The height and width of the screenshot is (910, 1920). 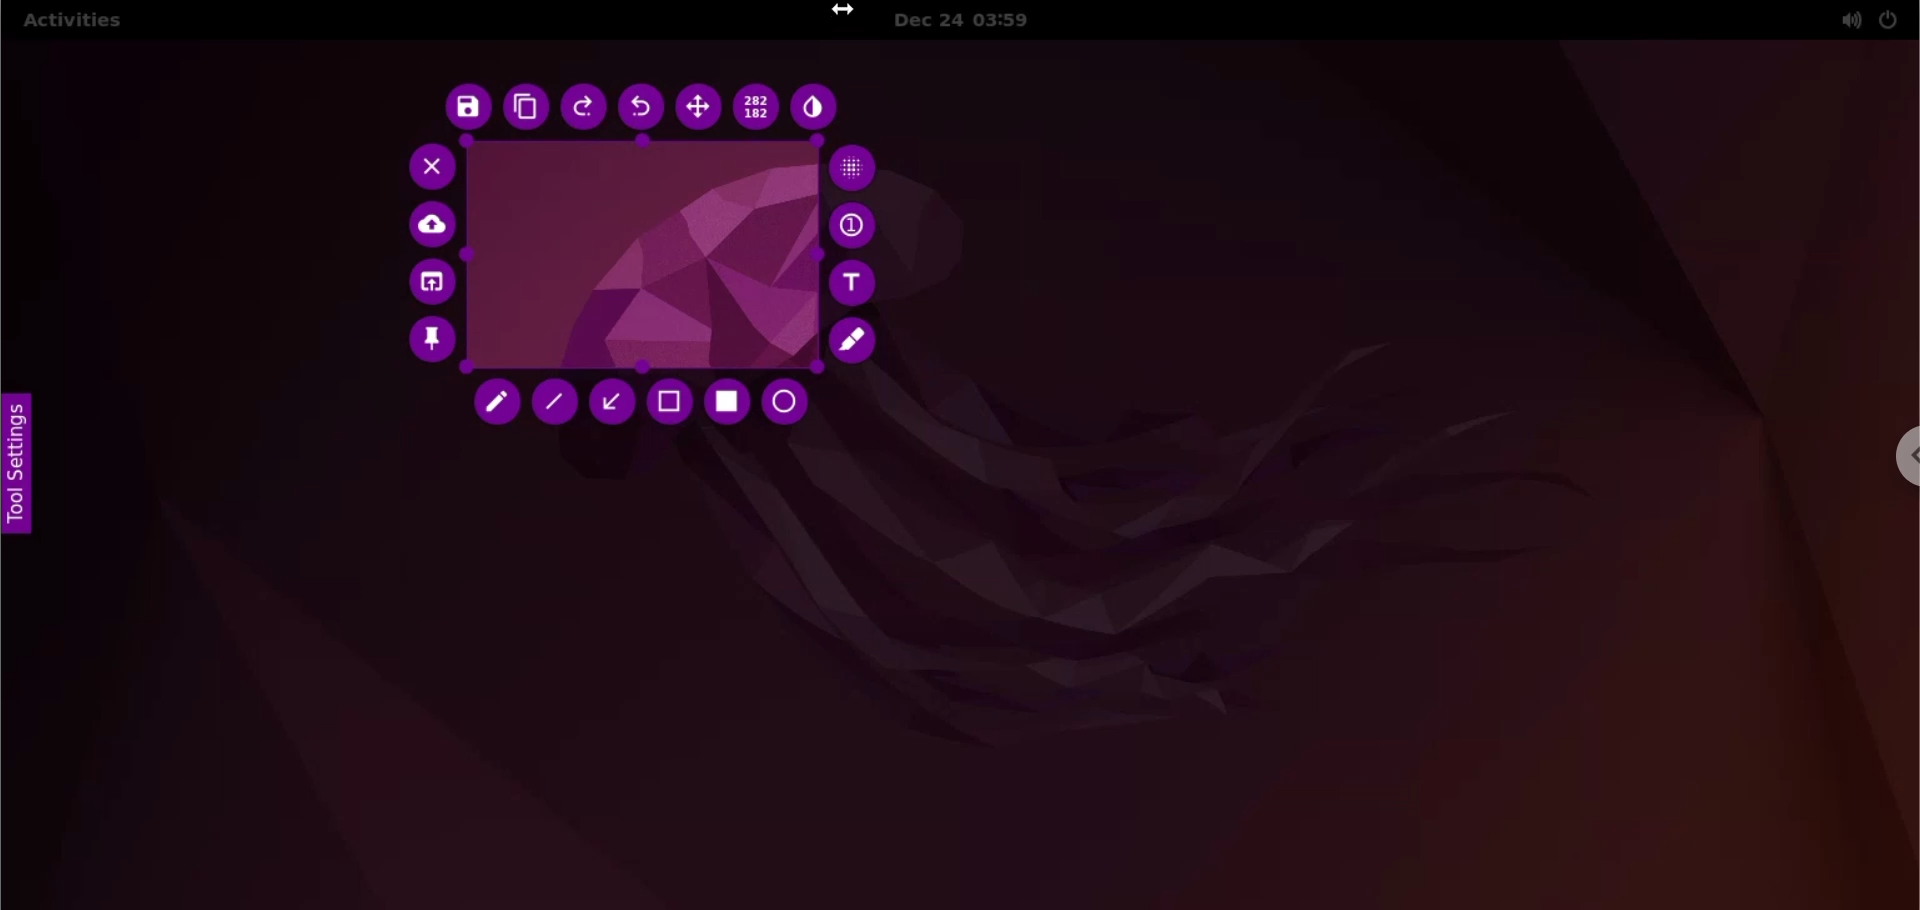 What do you see at coordinates (848, 10) in the screenshot?
I see `cursor` at bounding box center [848, 10].